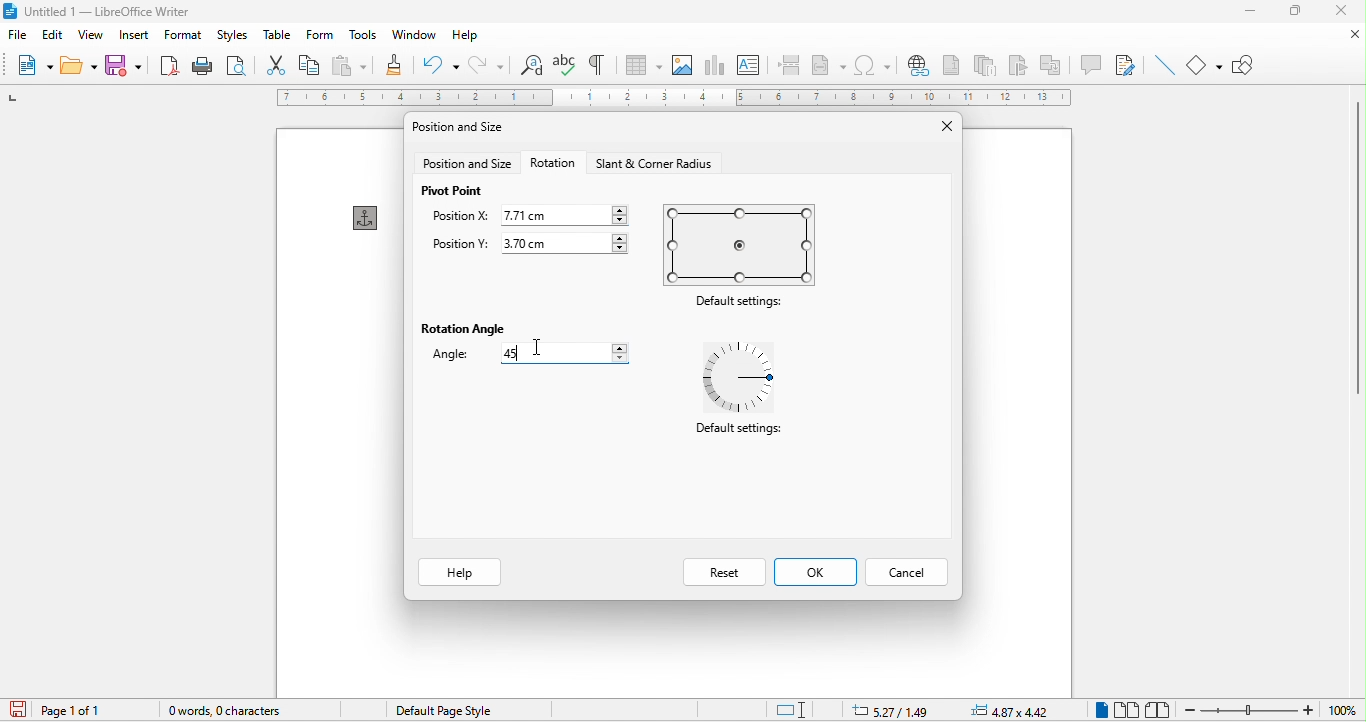 This screenshot has height=722, width=1366. Describe the element at coordinates (133, 36) in the screenshot. I see `insert` at that location.